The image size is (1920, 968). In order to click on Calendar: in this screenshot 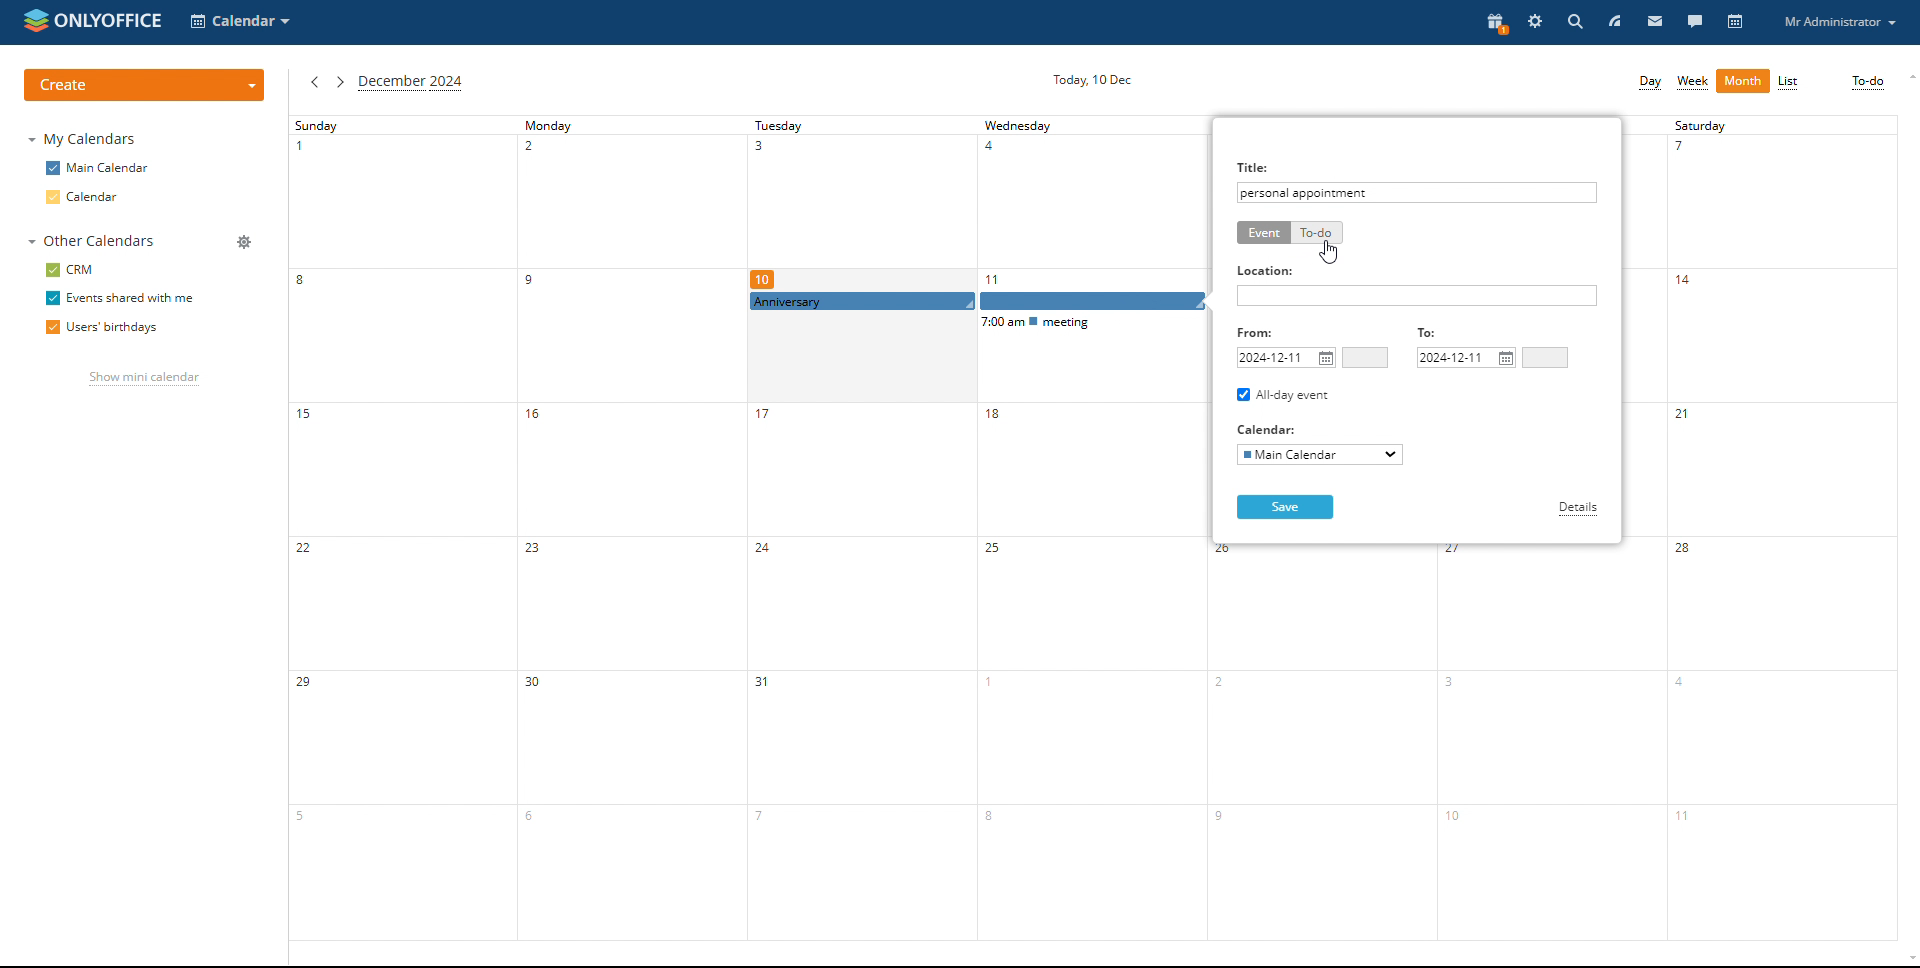, I will do `click(1270, 428)`.